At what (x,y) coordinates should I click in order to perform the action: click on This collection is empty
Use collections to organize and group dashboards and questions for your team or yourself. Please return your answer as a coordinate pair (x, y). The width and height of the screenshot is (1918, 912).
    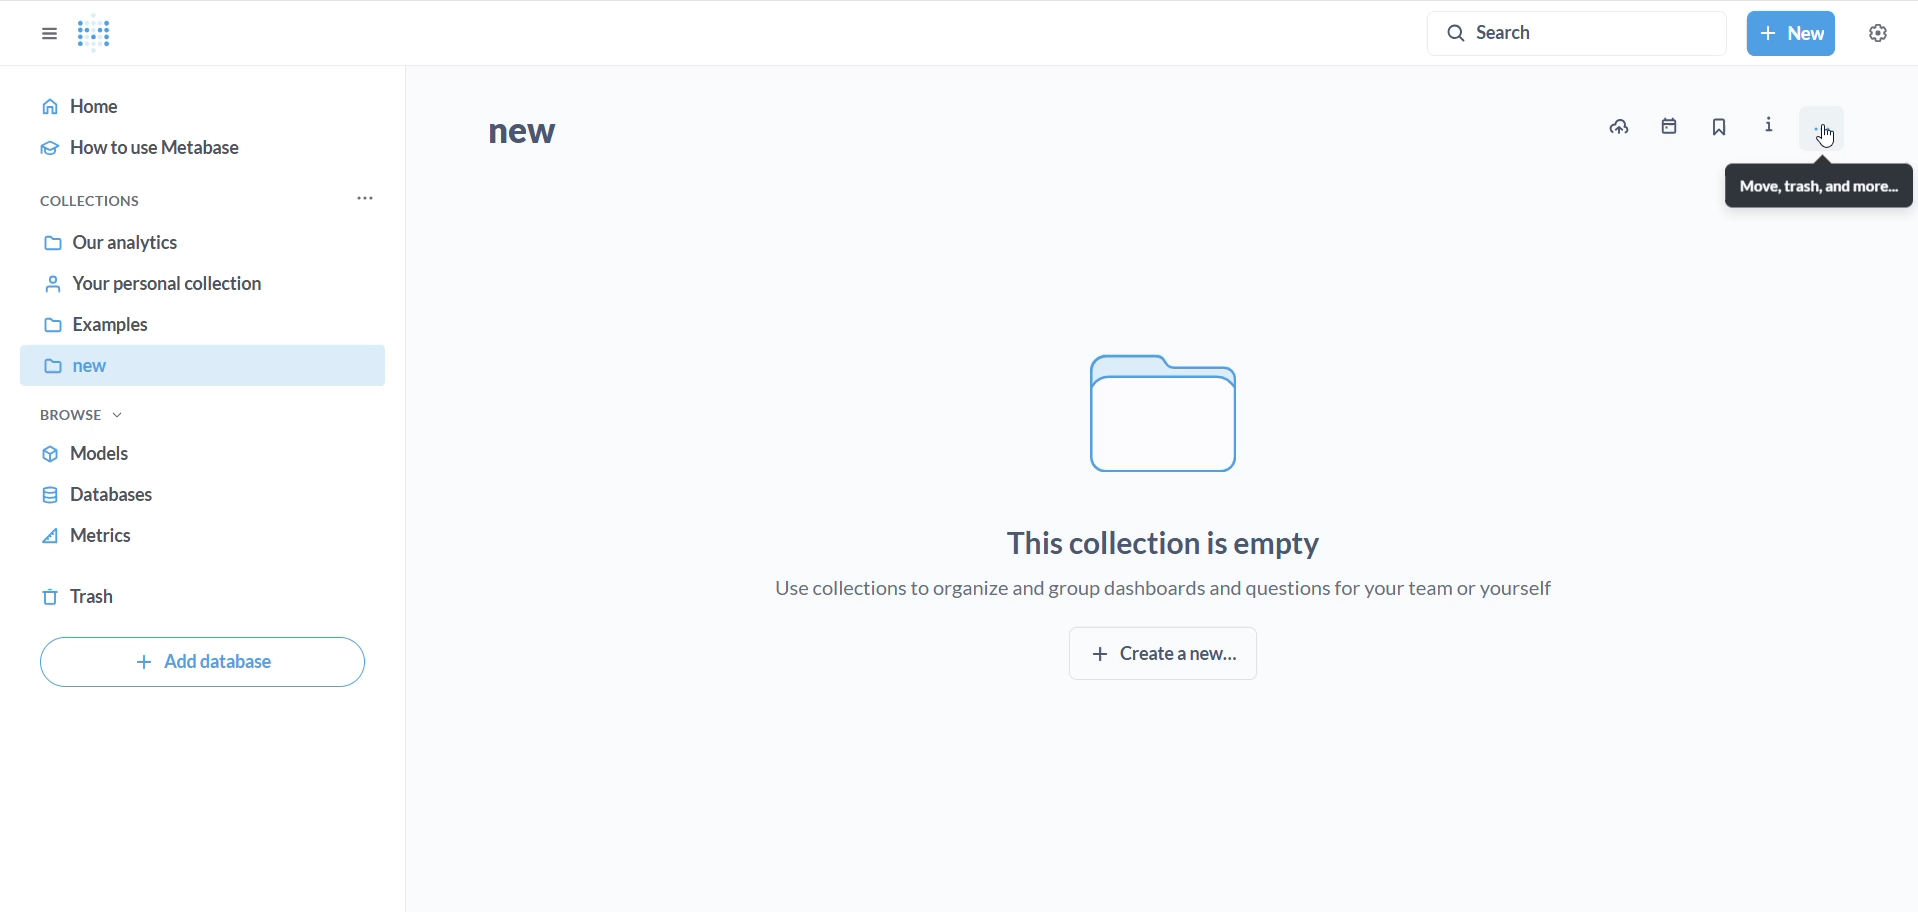
    Looking at the image, I should click on (1186, 560).